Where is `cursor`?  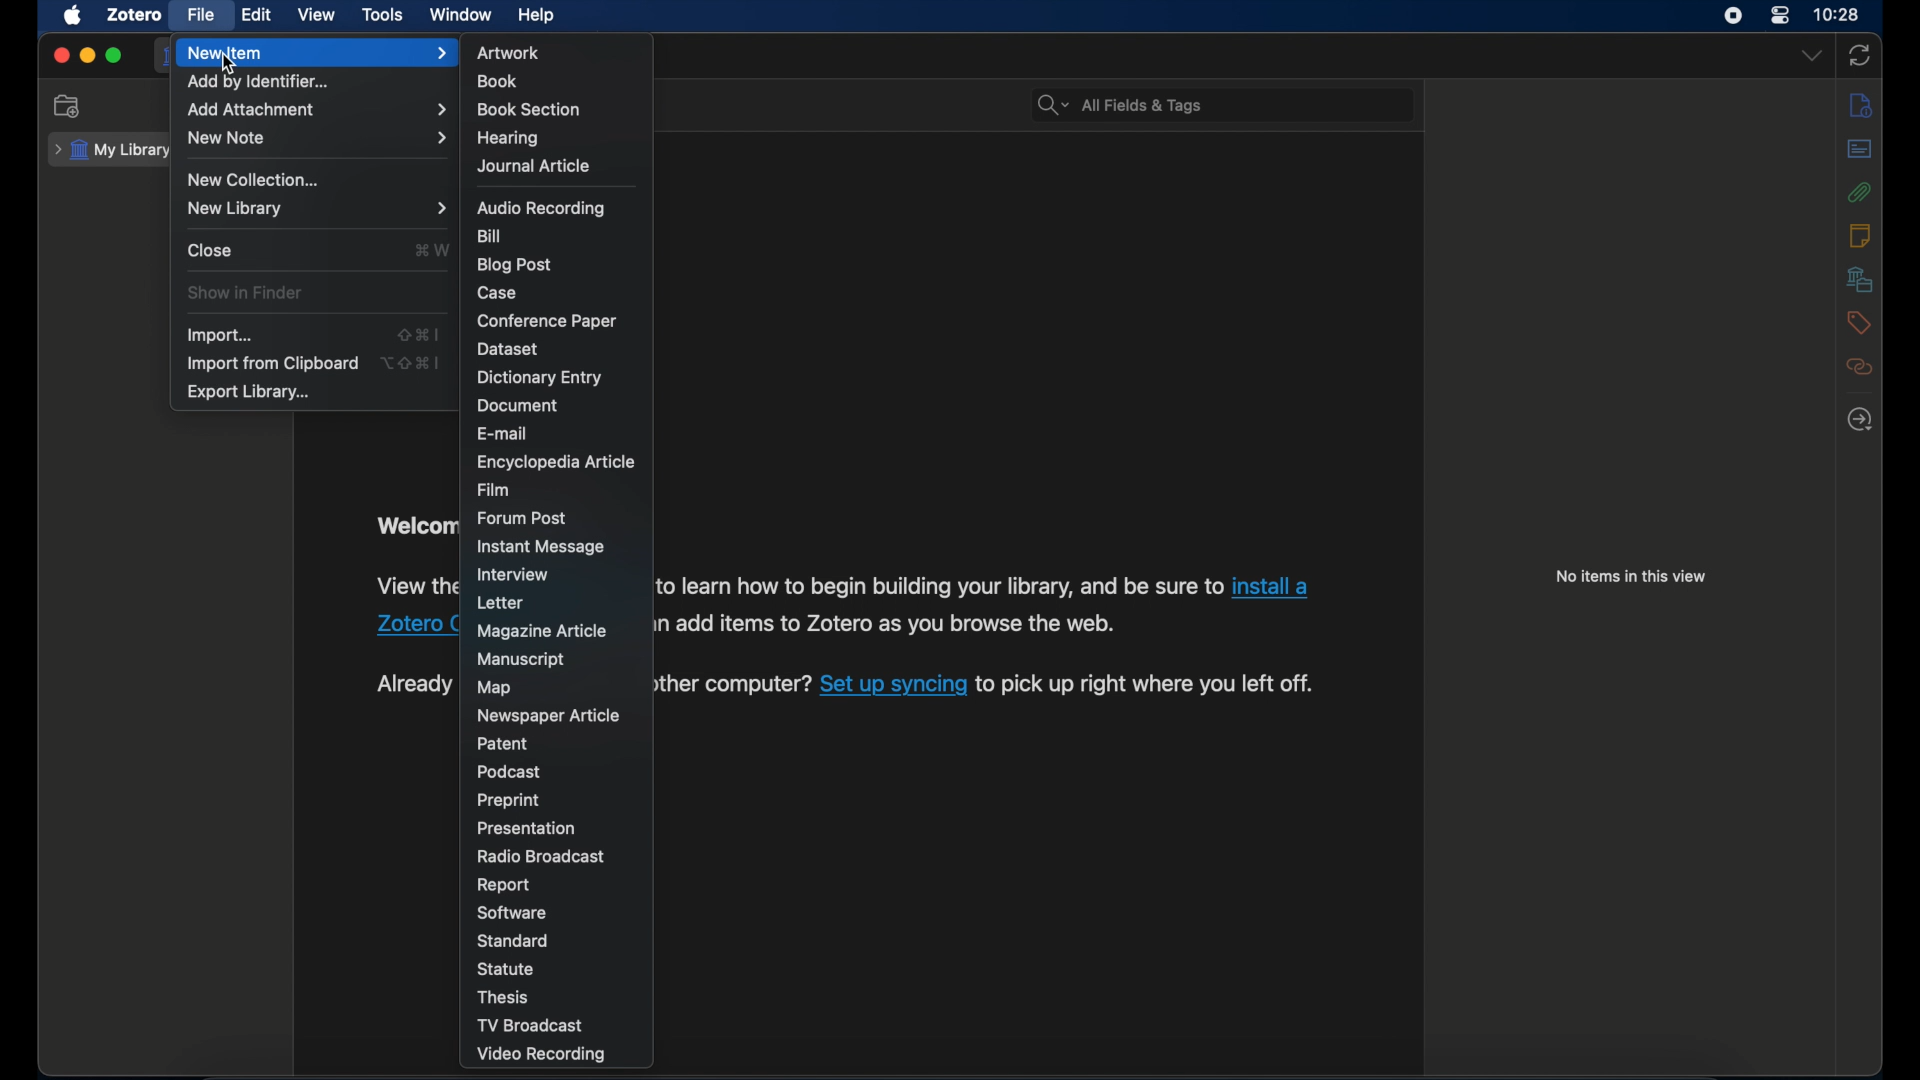 cursor is located at coordinates (229, 64).